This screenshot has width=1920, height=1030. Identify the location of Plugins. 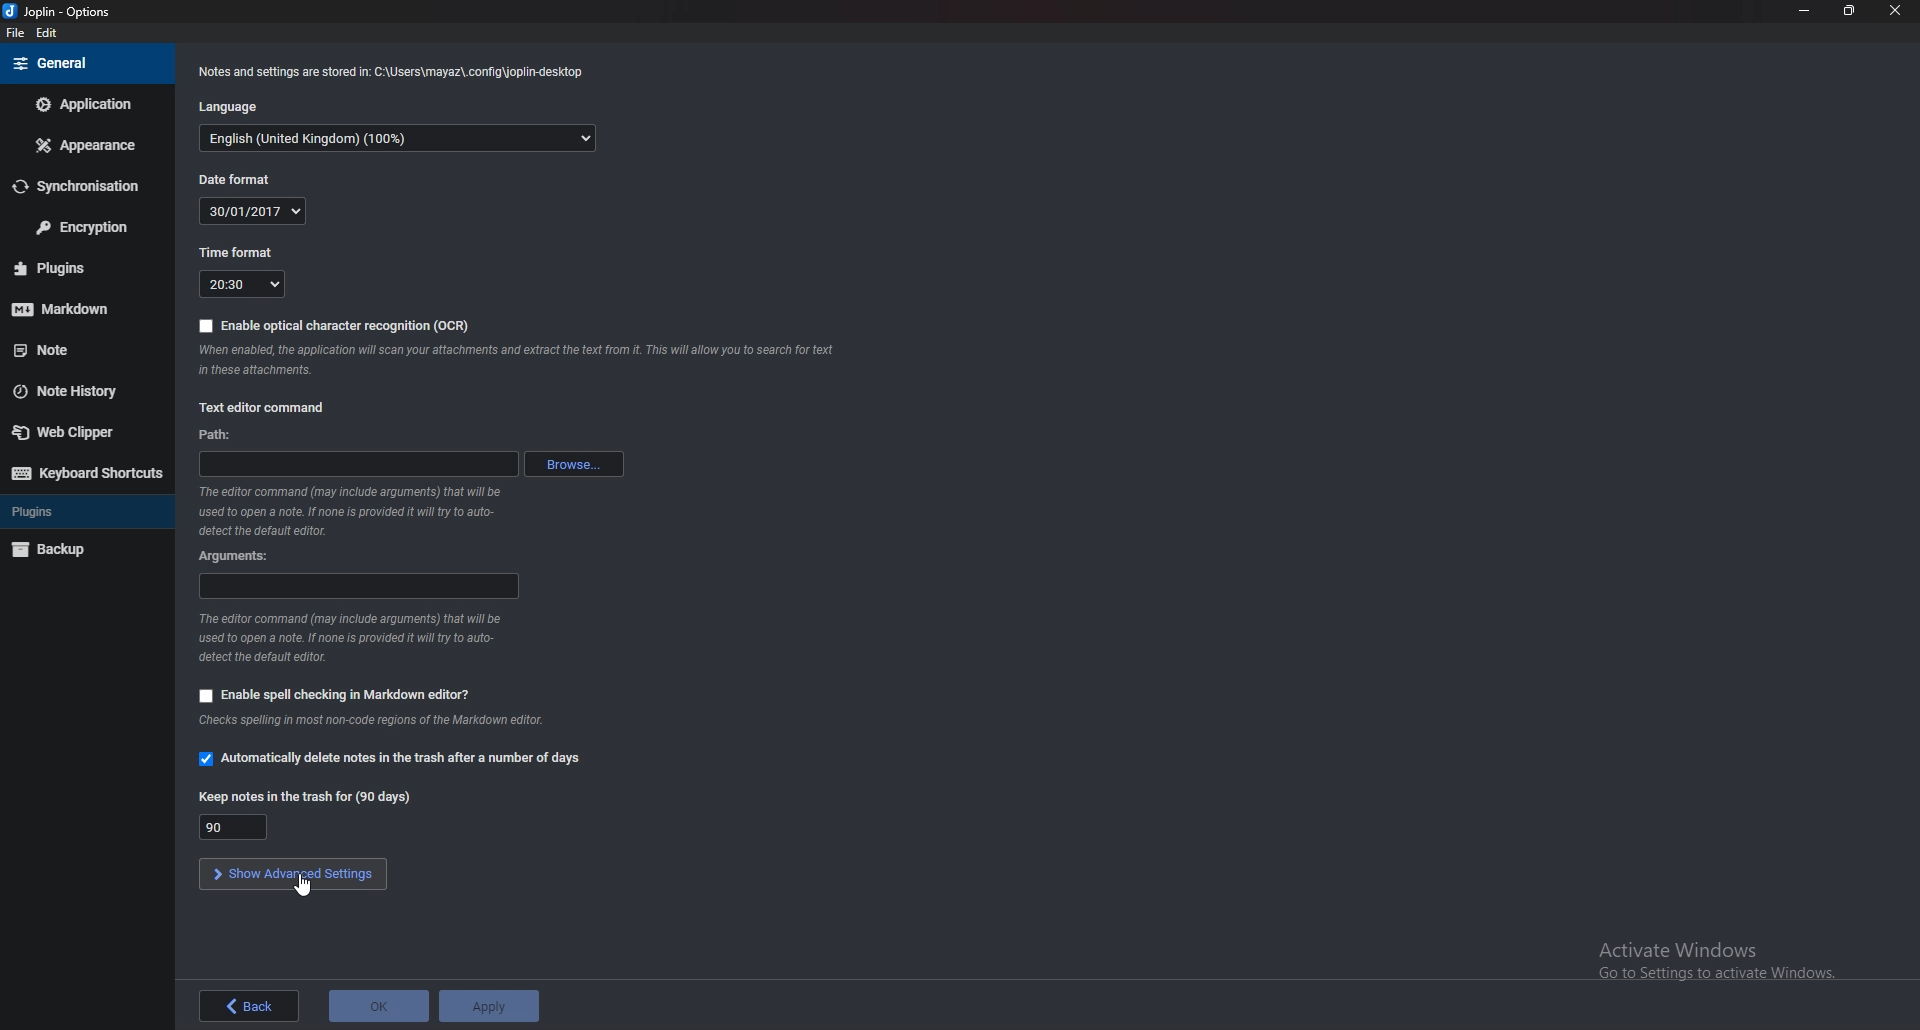
(73, 511).